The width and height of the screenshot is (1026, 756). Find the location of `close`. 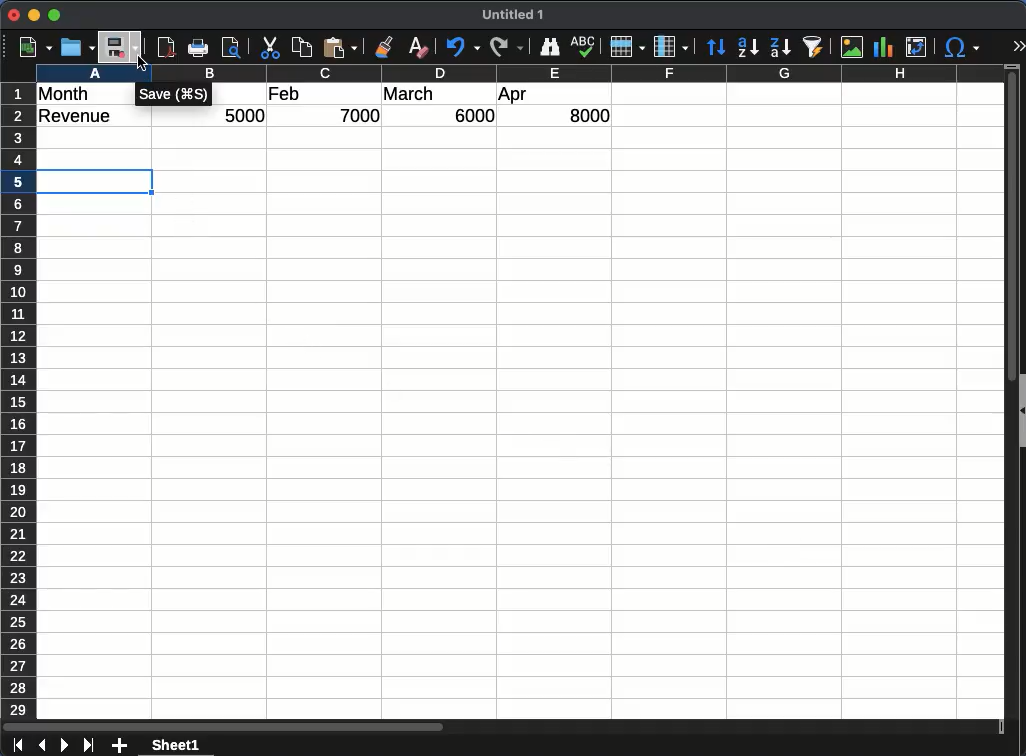

close is located at coordinates (15, 15).